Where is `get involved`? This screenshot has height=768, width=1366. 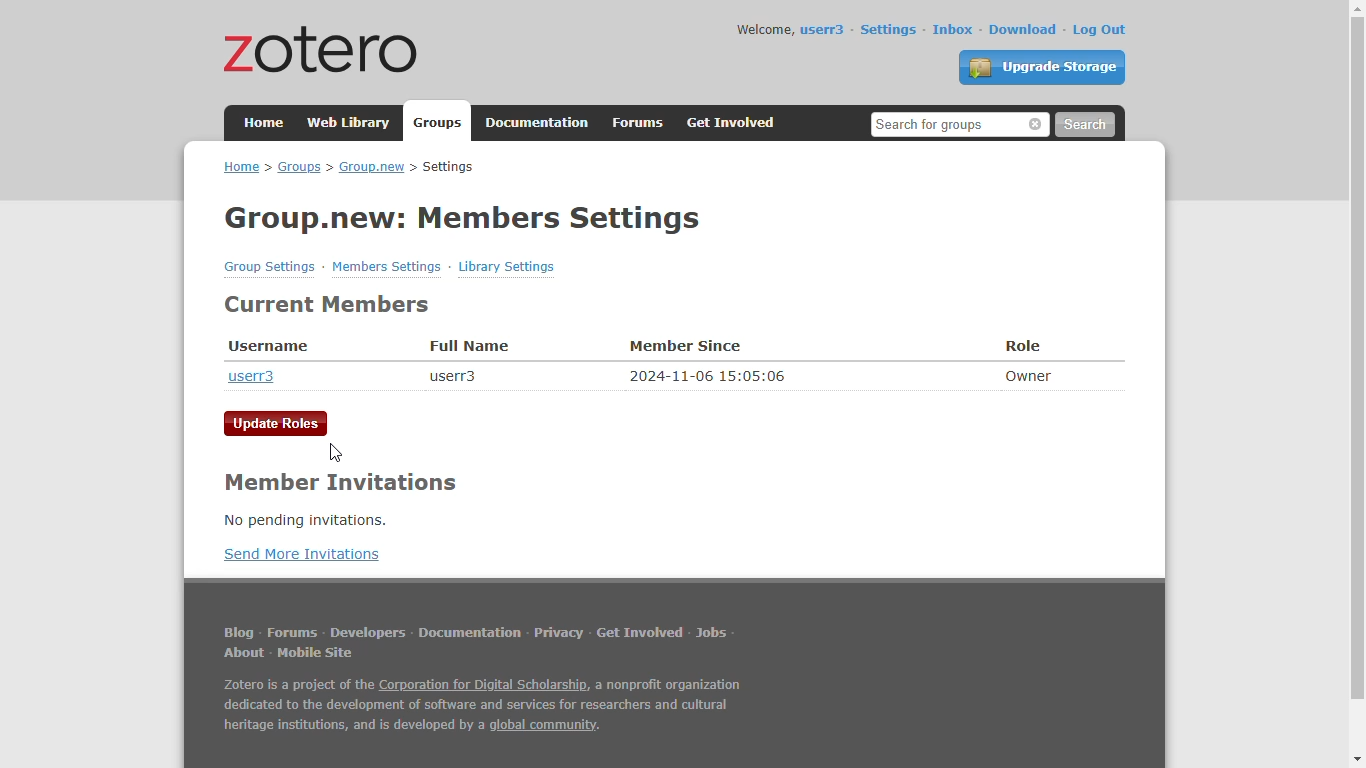 get involved is located at coordinates (641, 633).